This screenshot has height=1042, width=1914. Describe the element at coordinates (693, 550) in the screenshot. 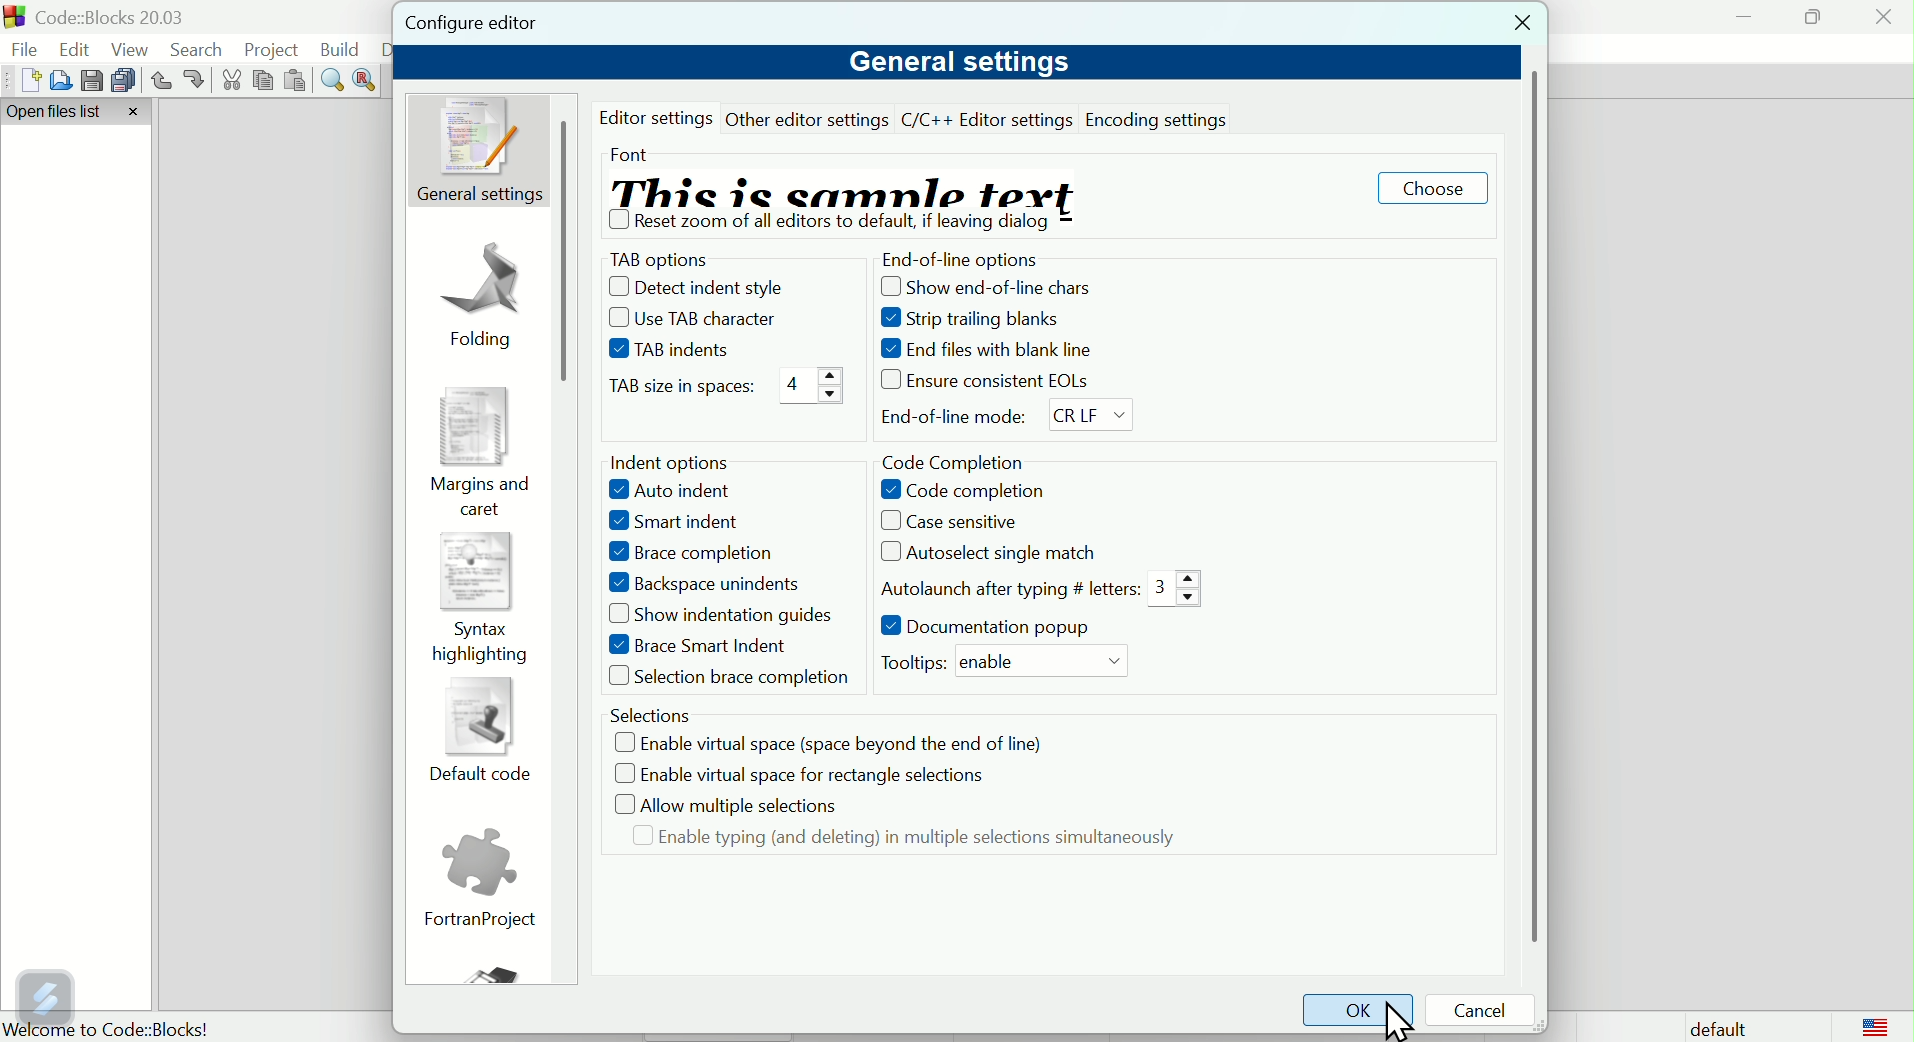

I see `Brace completion` at that location.